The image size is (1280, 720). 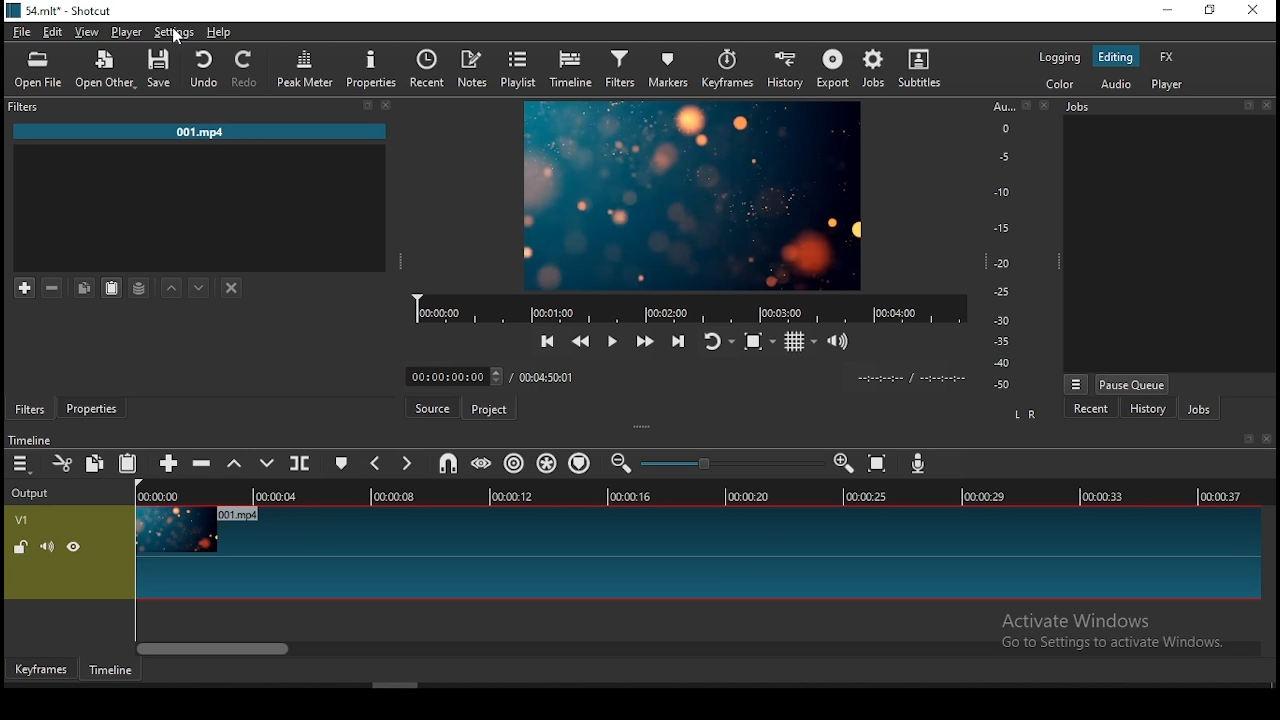 What do you see at coordinates (699, 647) in the screenshot?
I see `scroll bar` at bounding box center [699, 647].